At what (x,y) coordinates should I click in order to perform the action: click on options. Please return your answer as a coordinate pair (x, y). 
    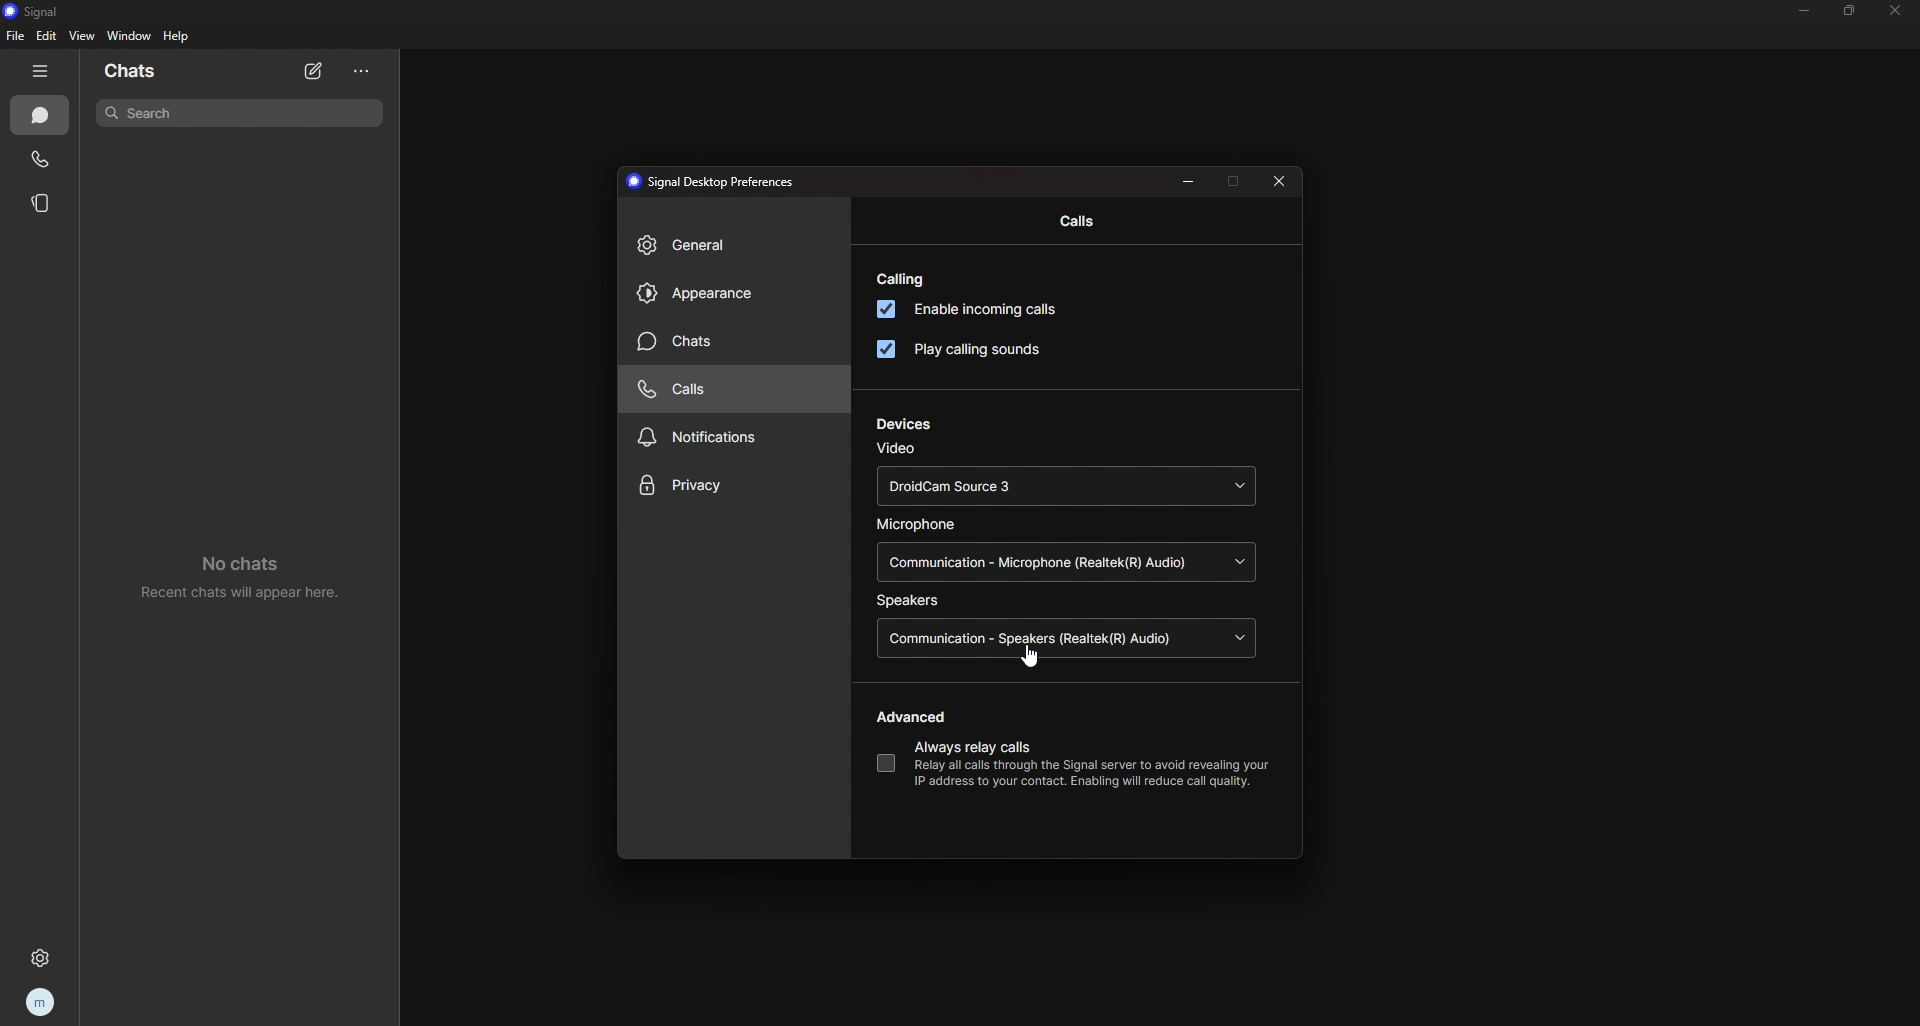
    Looking at the image, I should click on (363, 72).